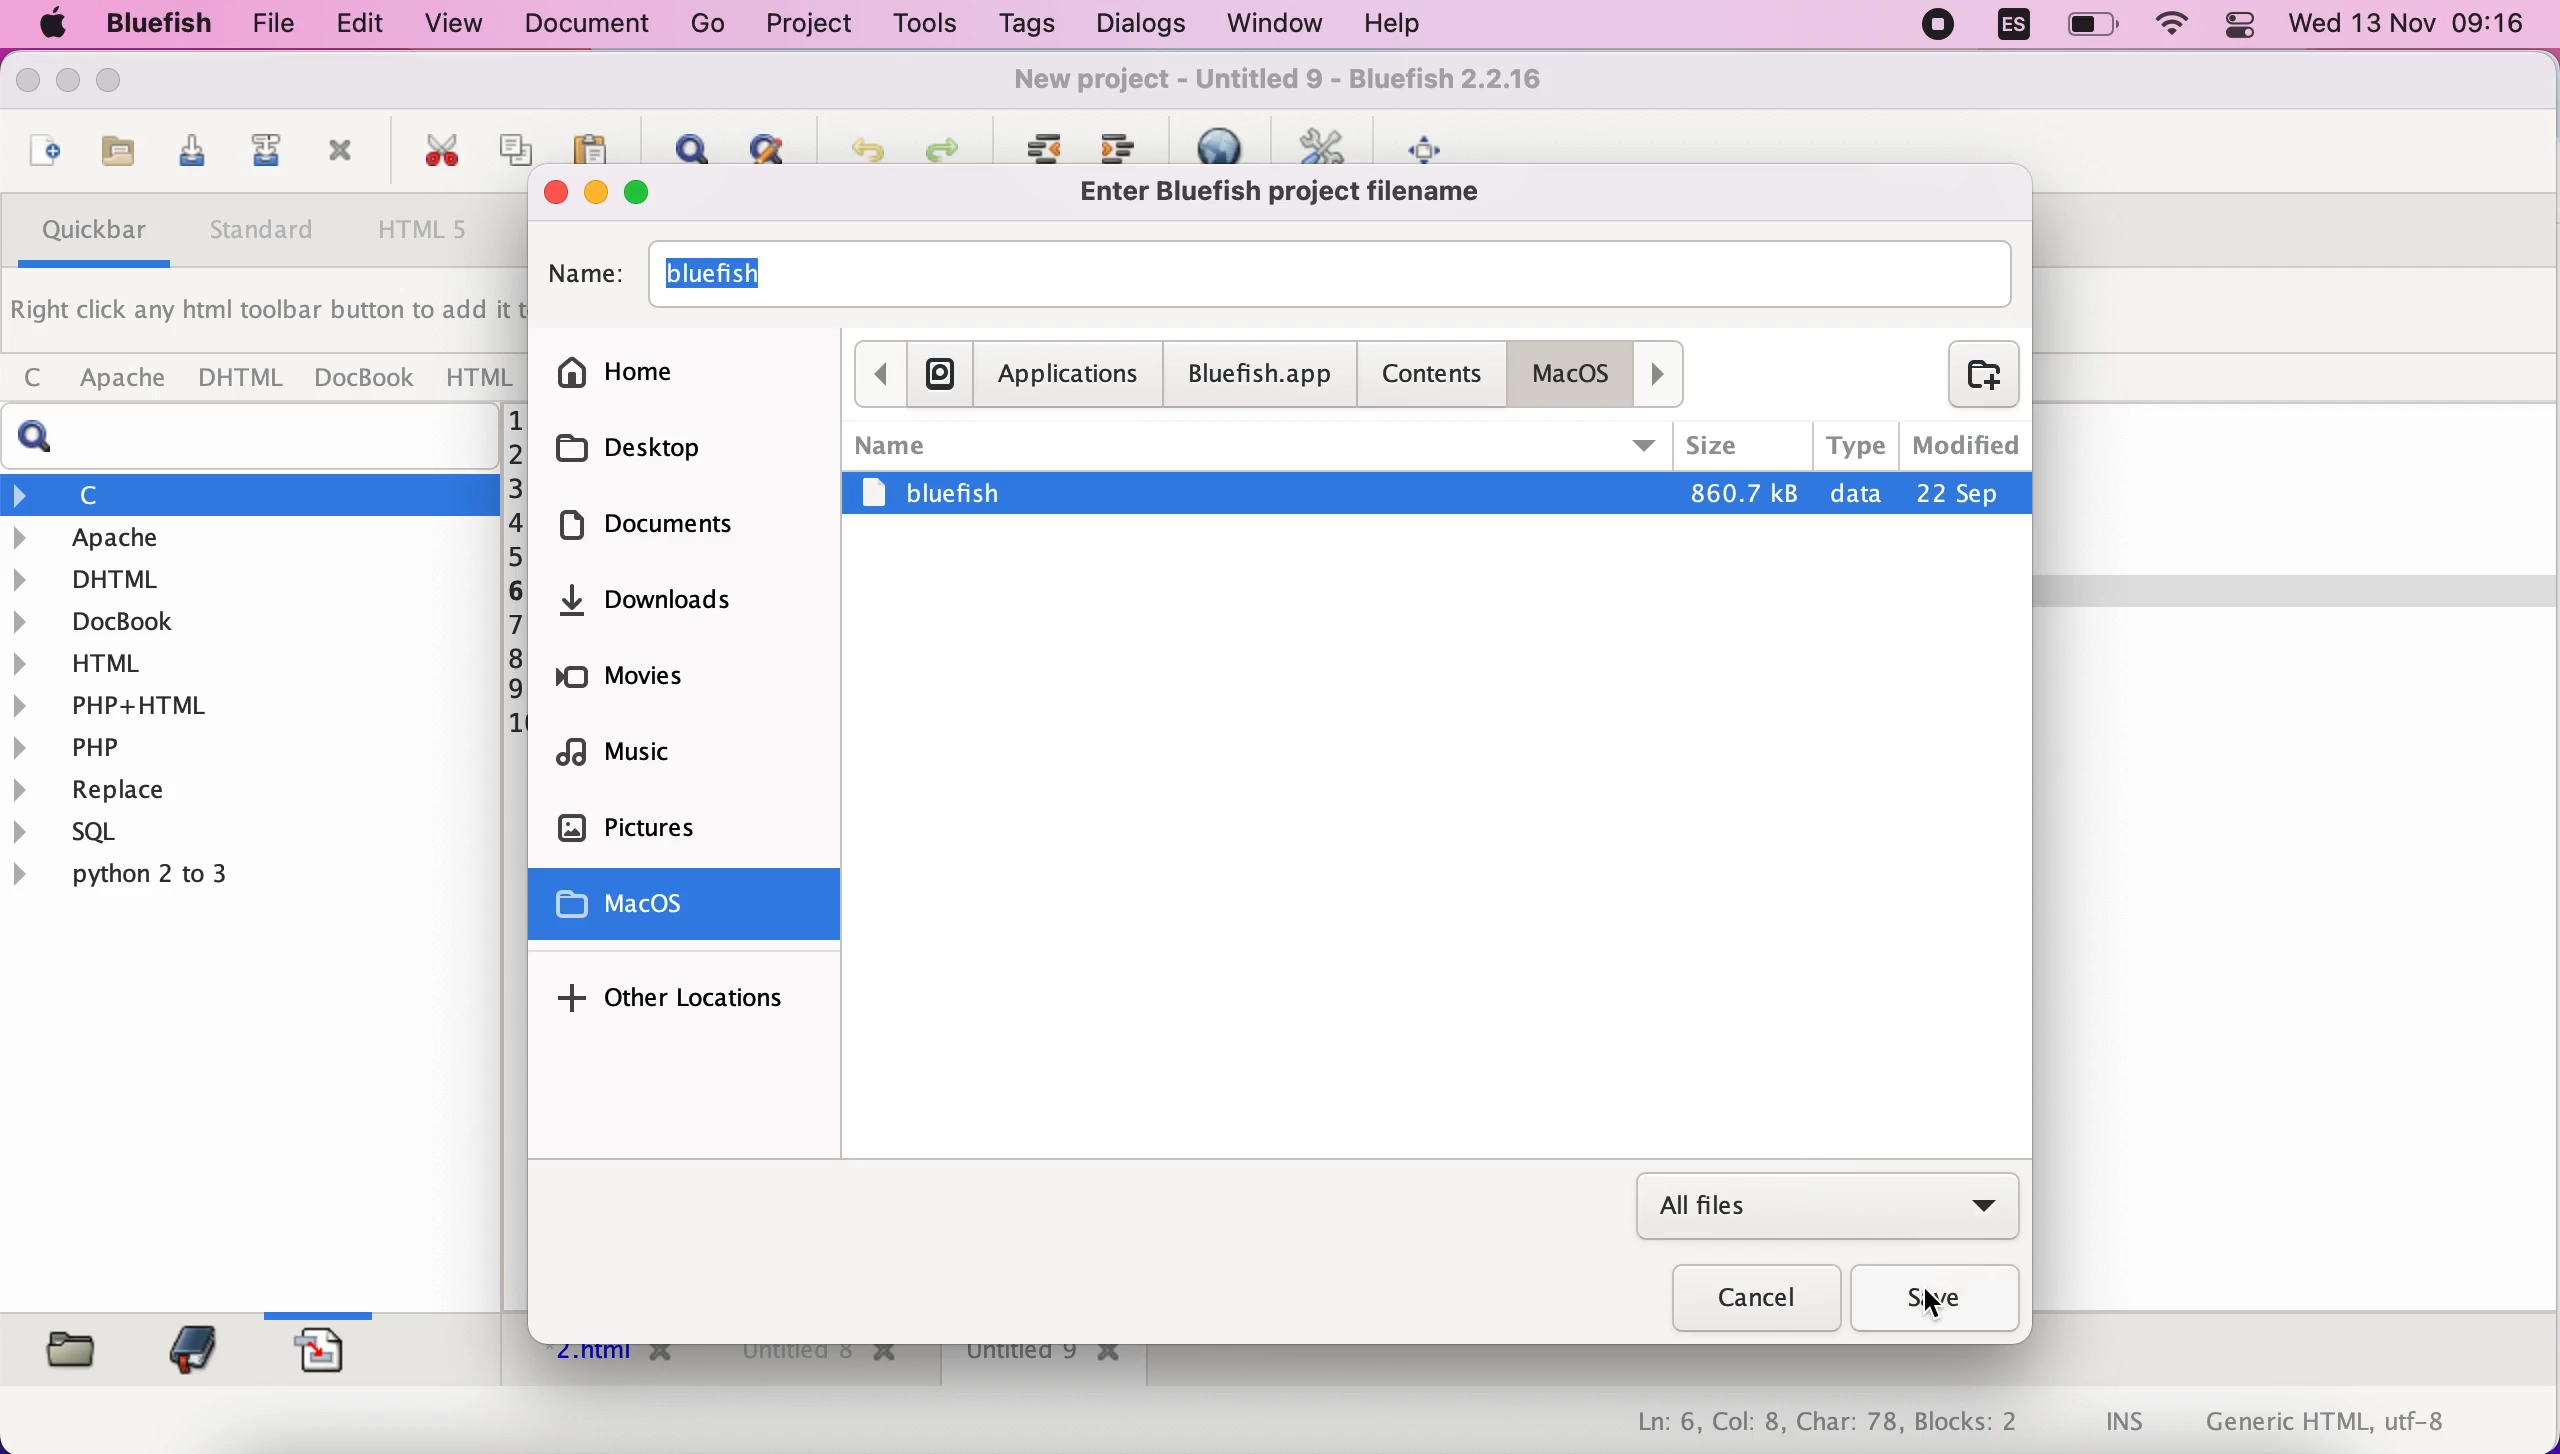 The width and height of the screenshot is (2560, 1454). What do you see at coordinates (1258, 377) in the screenshot?
I see `bluefish.app` at bounding box center [1258, 377].